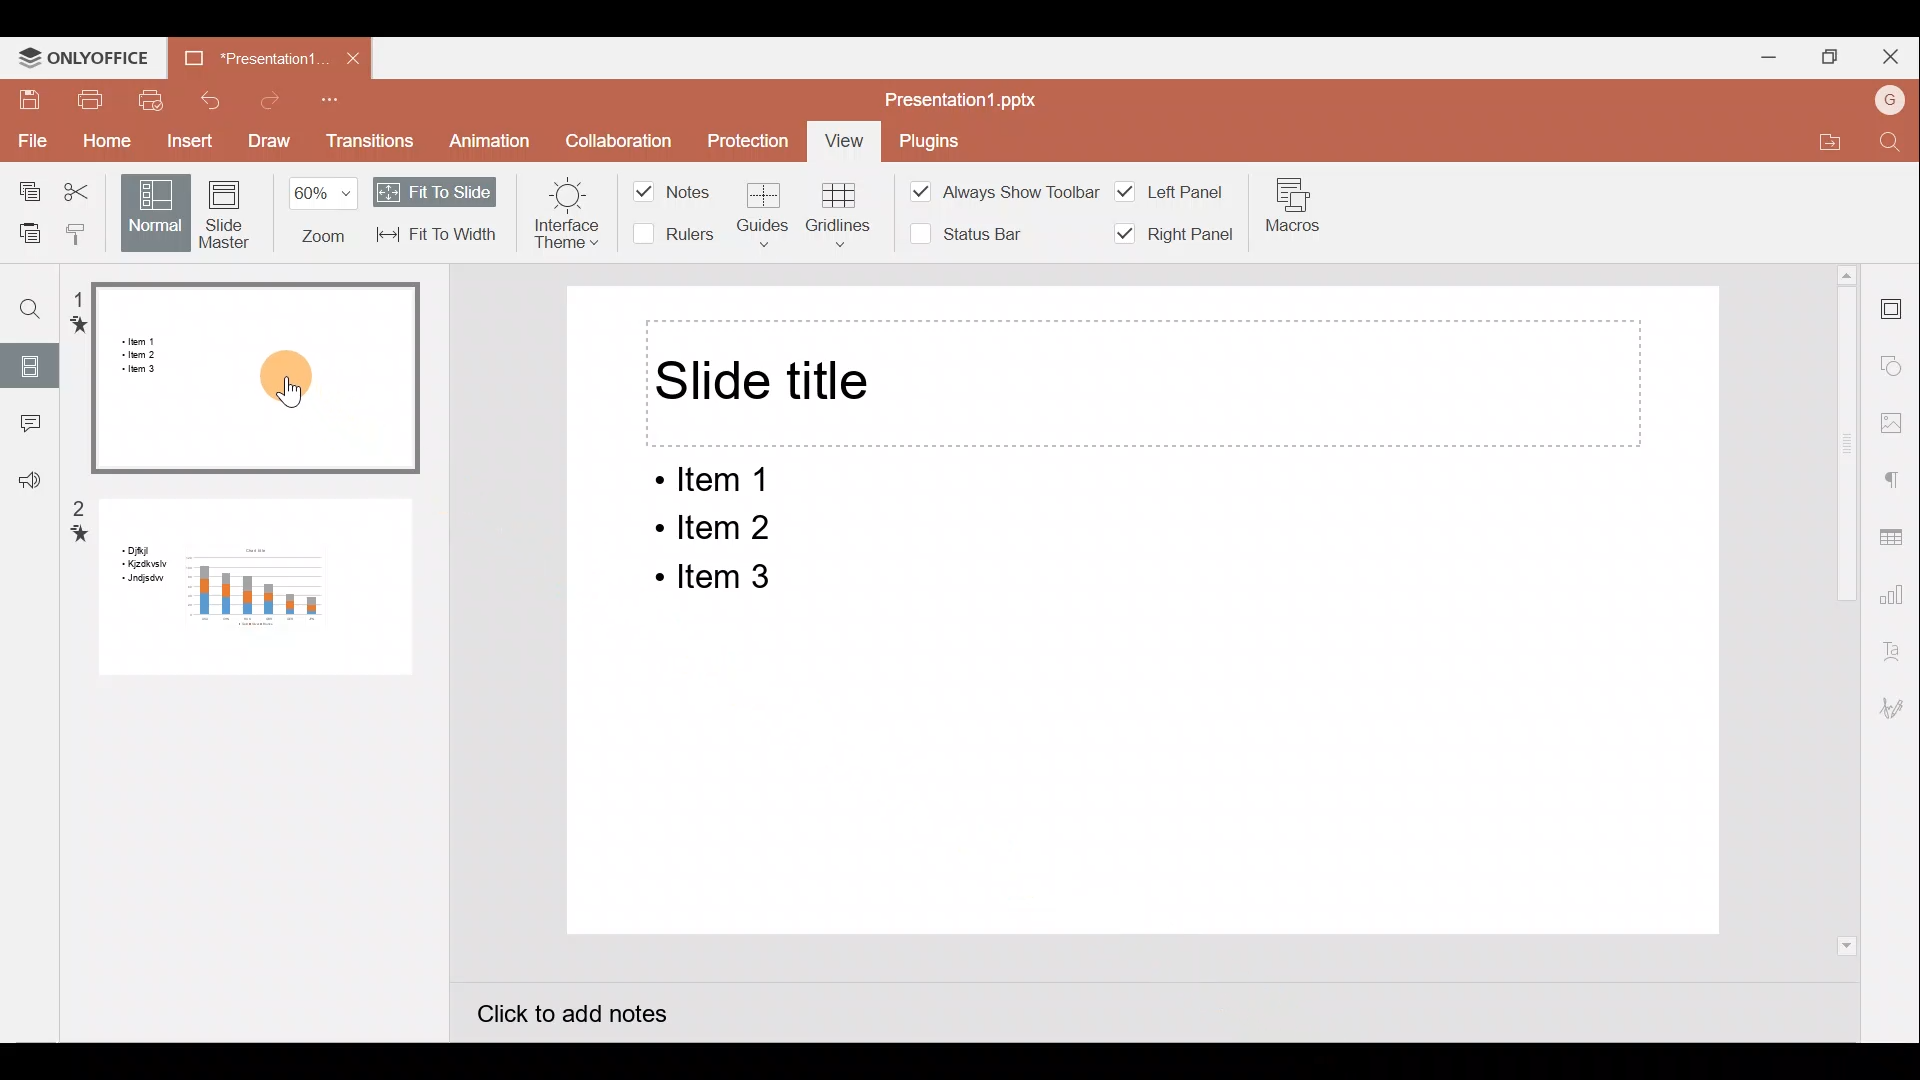  I want to click on Draw, so click(266, 137).